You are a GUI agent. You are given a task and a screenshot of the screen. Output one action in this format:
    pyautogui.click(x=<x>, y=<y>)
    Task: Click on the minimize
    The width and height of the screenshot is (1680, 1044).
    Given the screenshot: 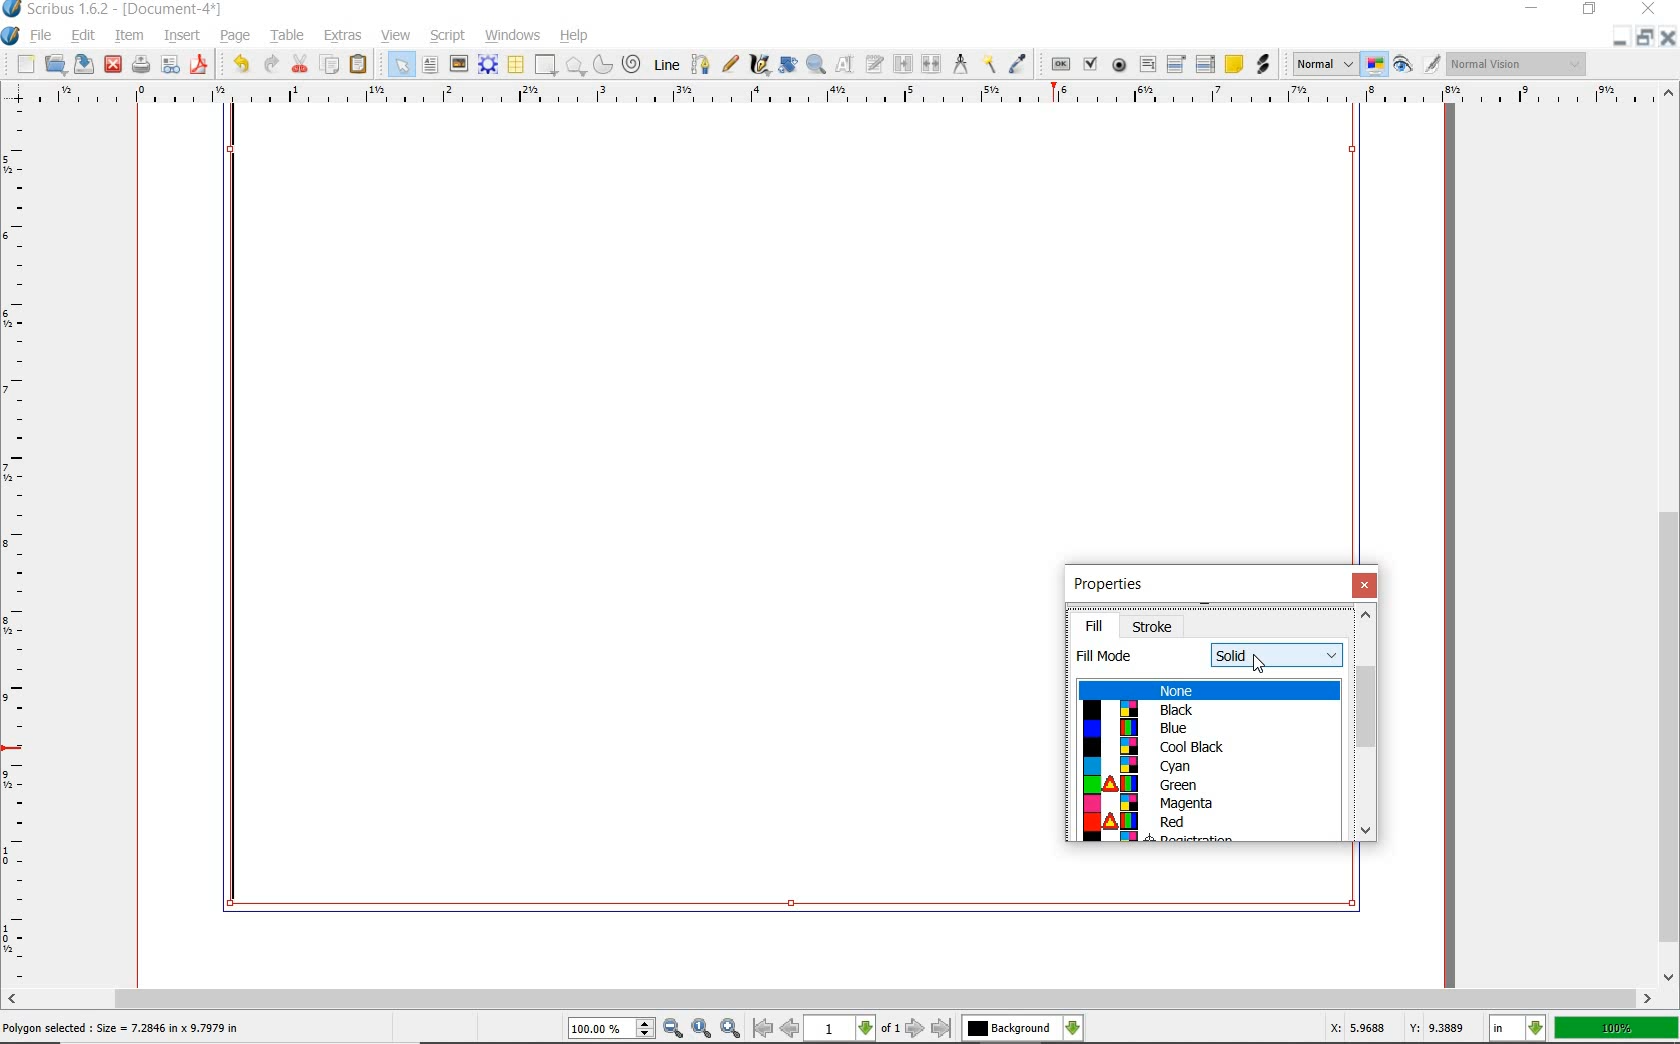 What is the action you would take?
    pyautogui.click(x=1533, y=9)
    